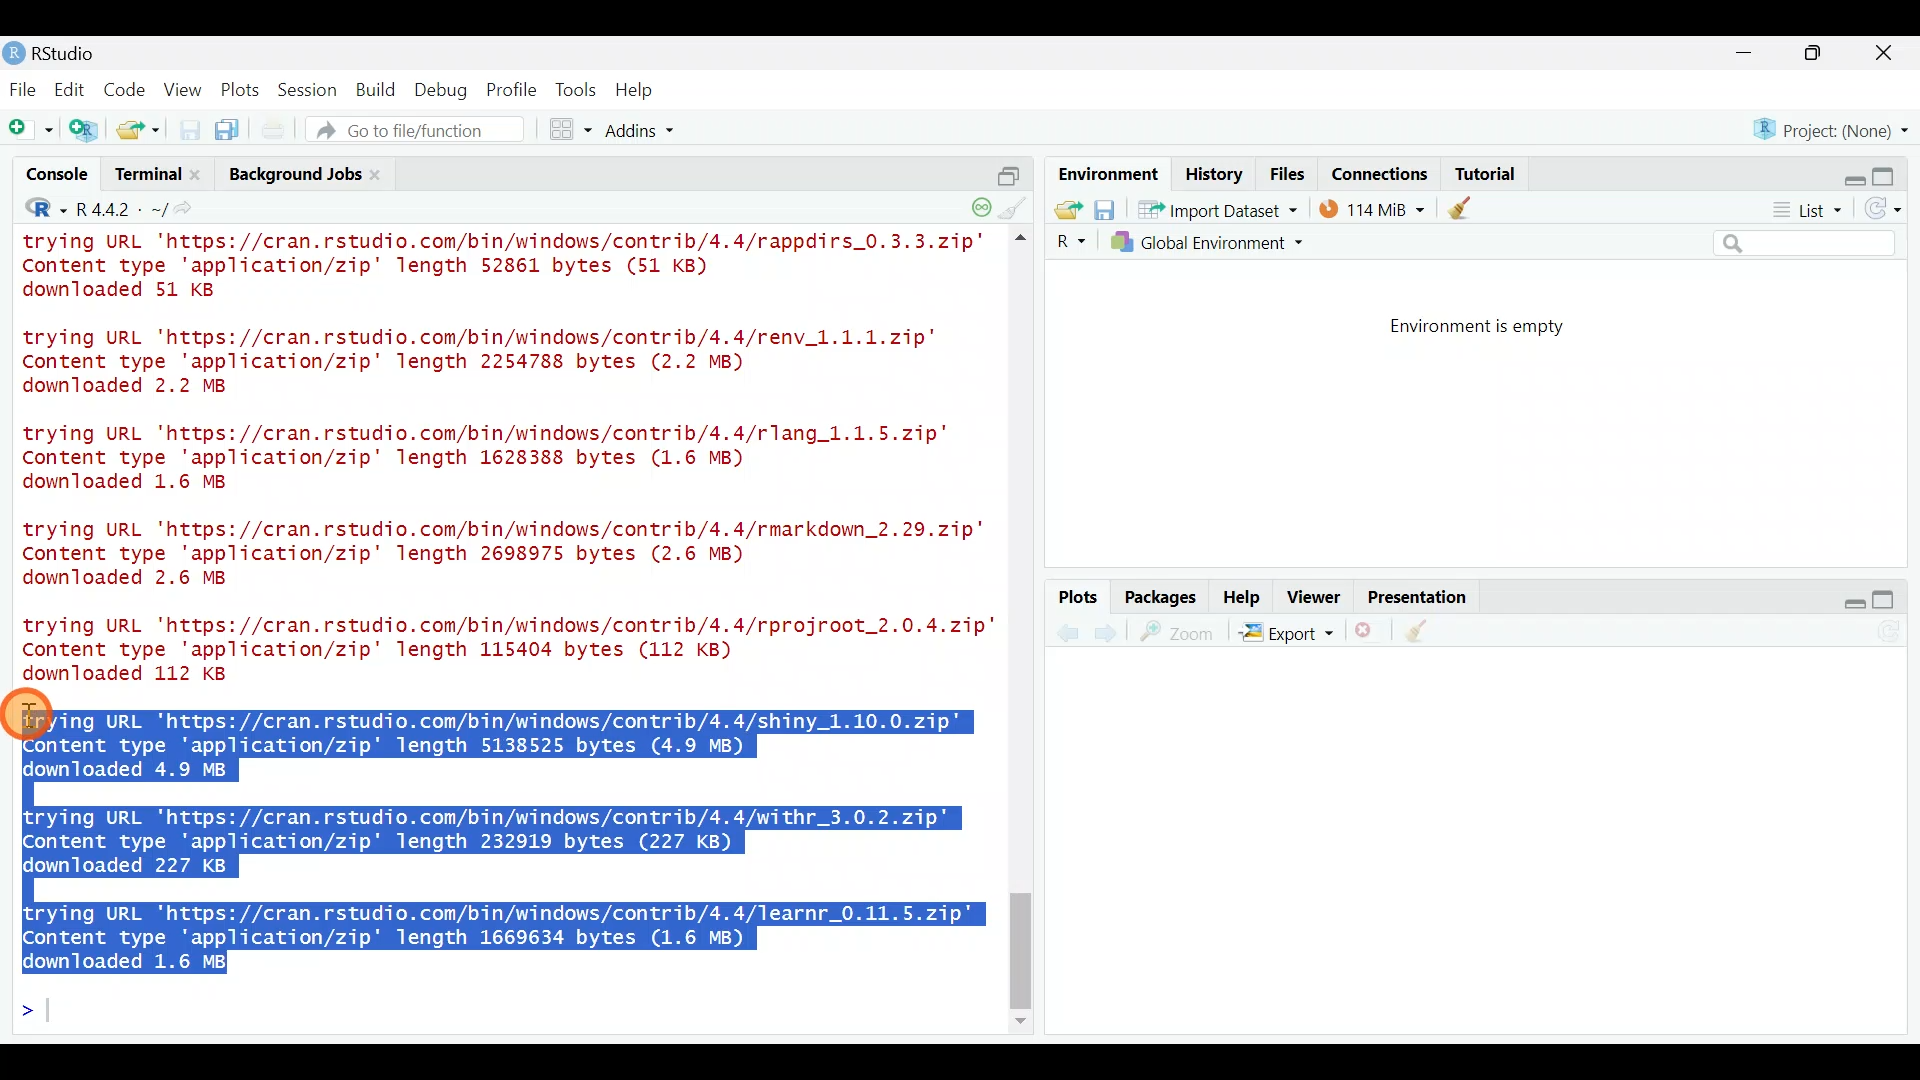 This screenshot has height=1080, width=1920. I want to click on view the current working directory, so click(191, 208).